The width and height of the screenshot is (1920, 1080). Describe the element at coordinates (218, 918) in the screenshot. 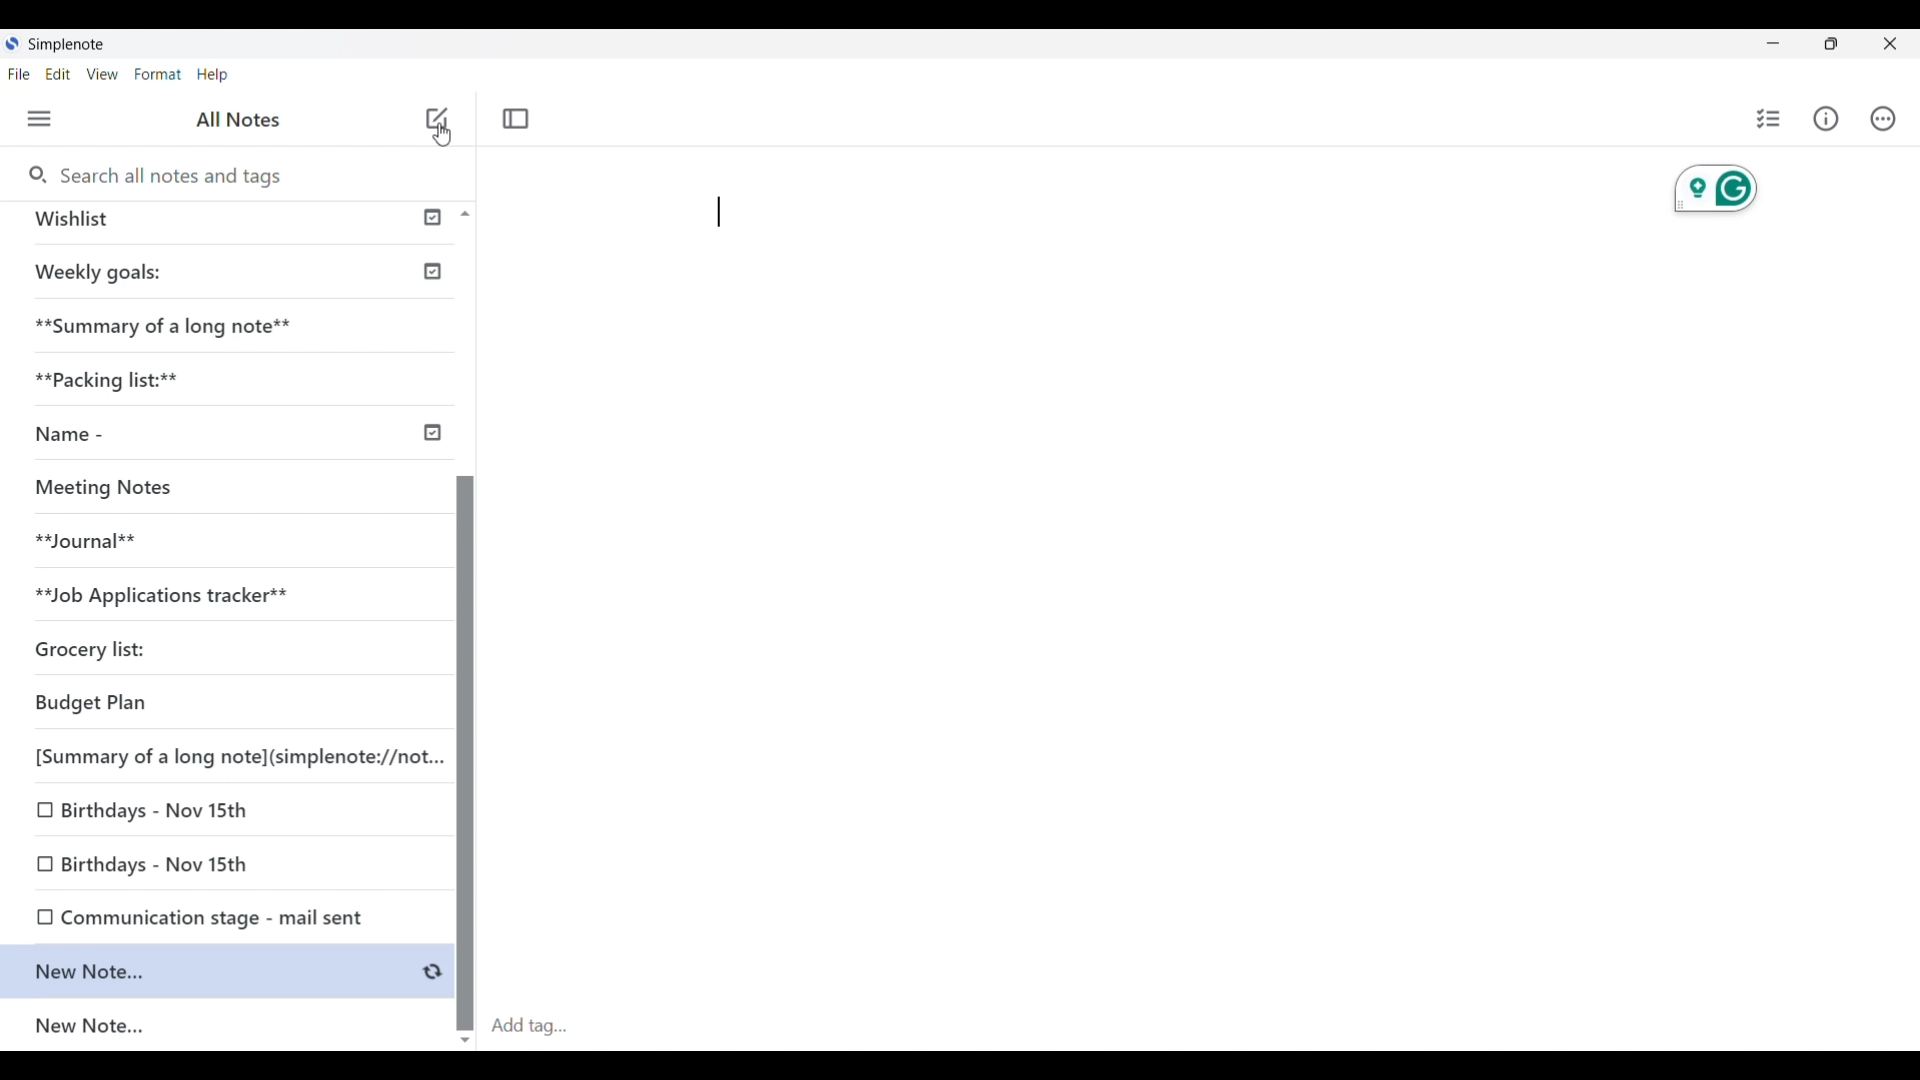

I see `Communication stage - mail sent` at that location.